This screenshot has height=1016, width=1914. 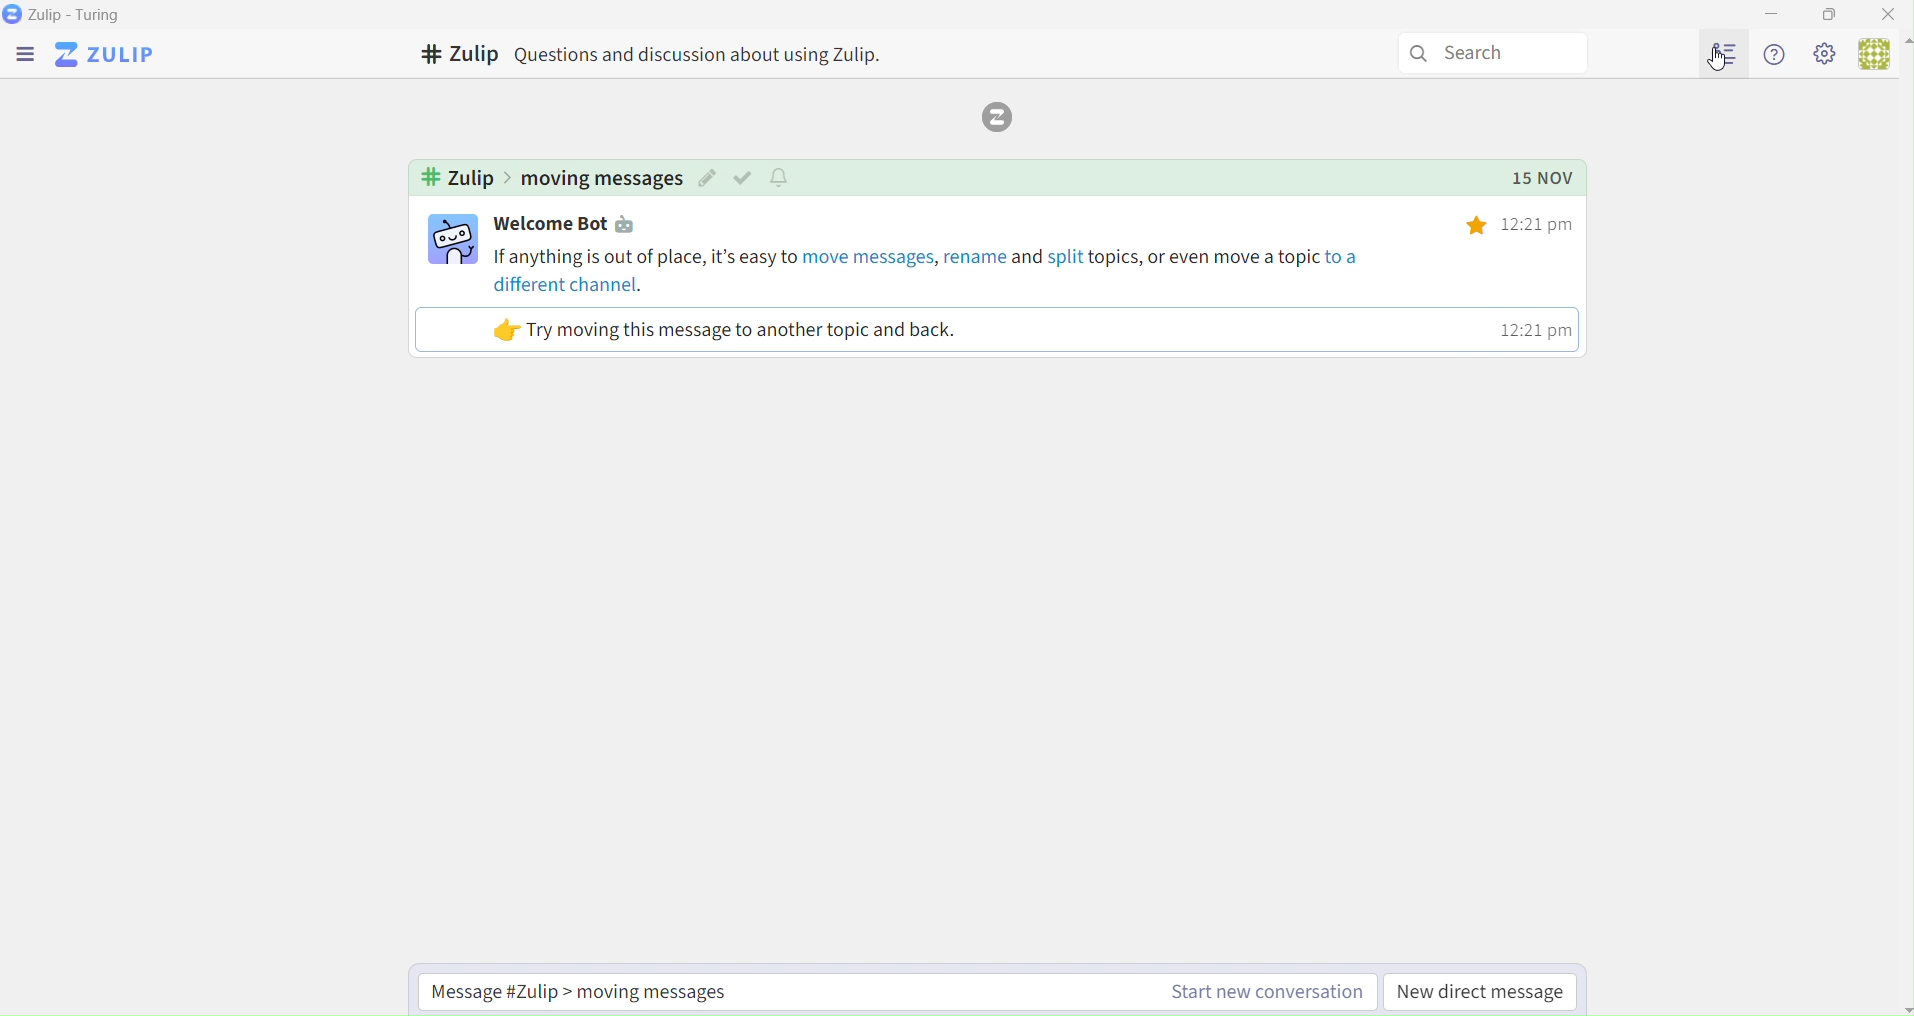 What do you see at coordinates (1493, 54) in the screenshot?
I see `Search` at bounding box center [1493, 54].